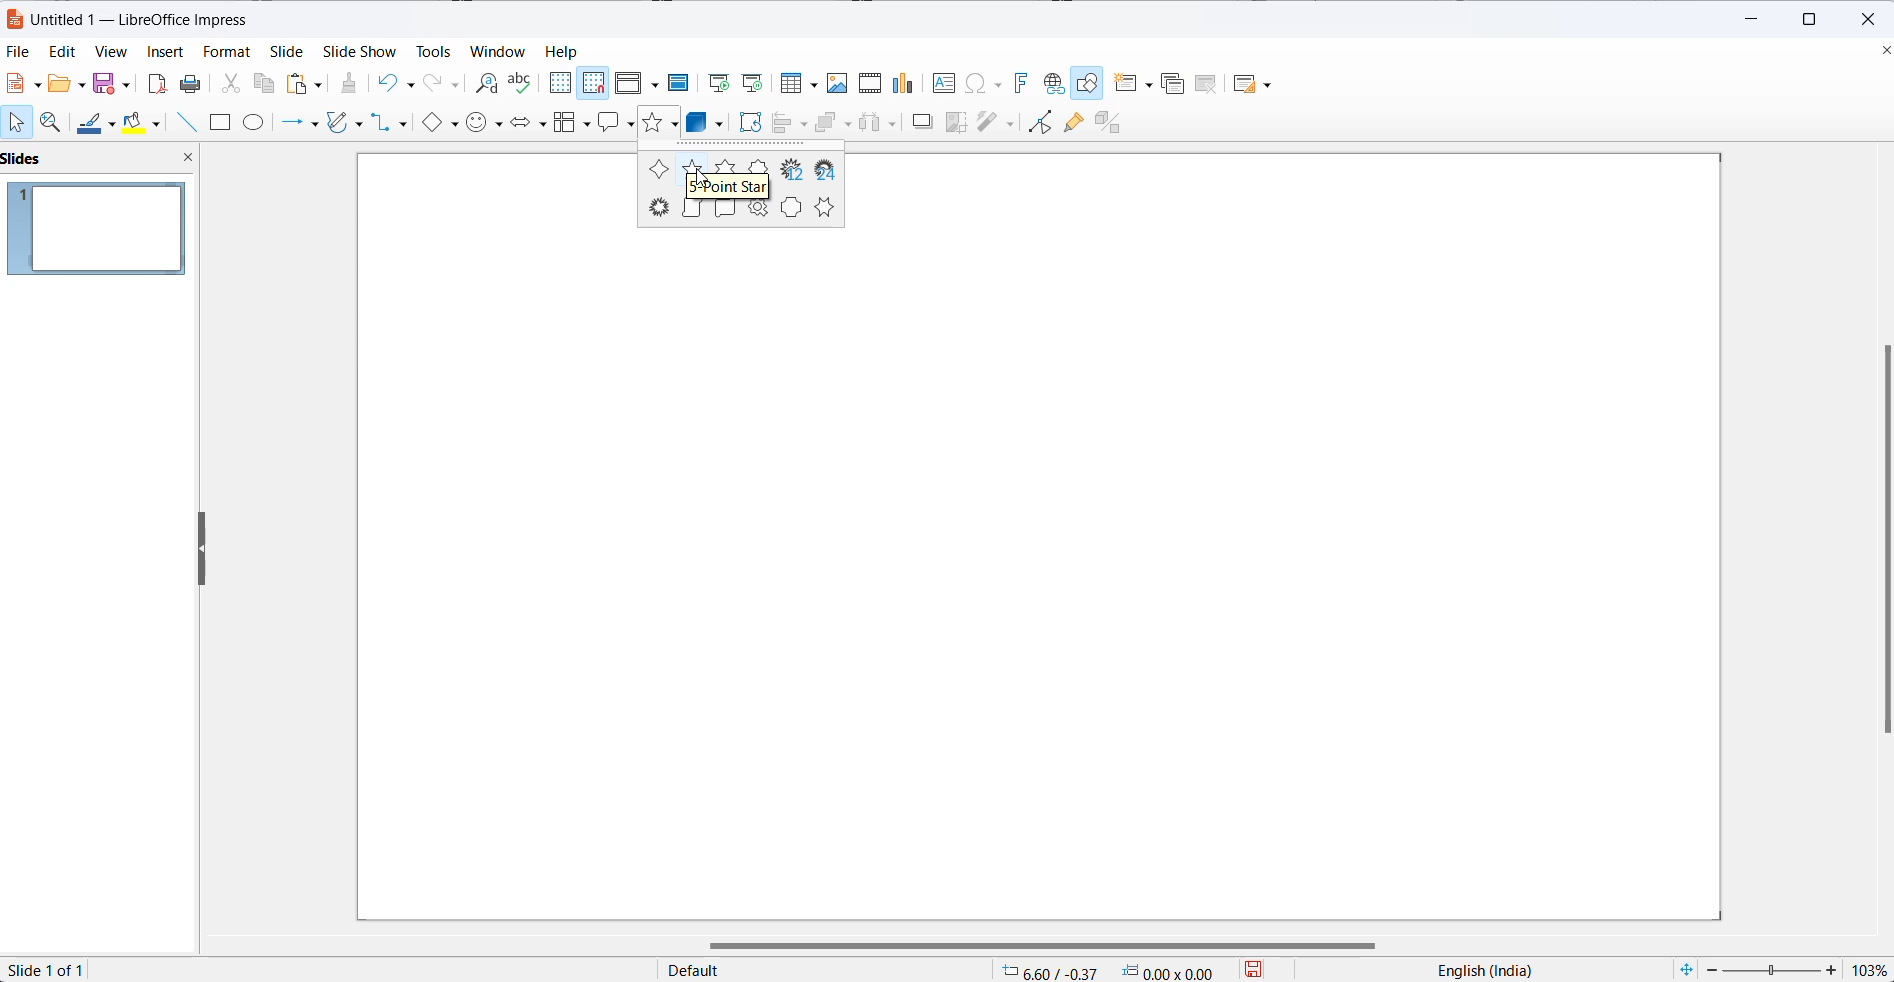  I want to click on English(India), so click(1474, 971).